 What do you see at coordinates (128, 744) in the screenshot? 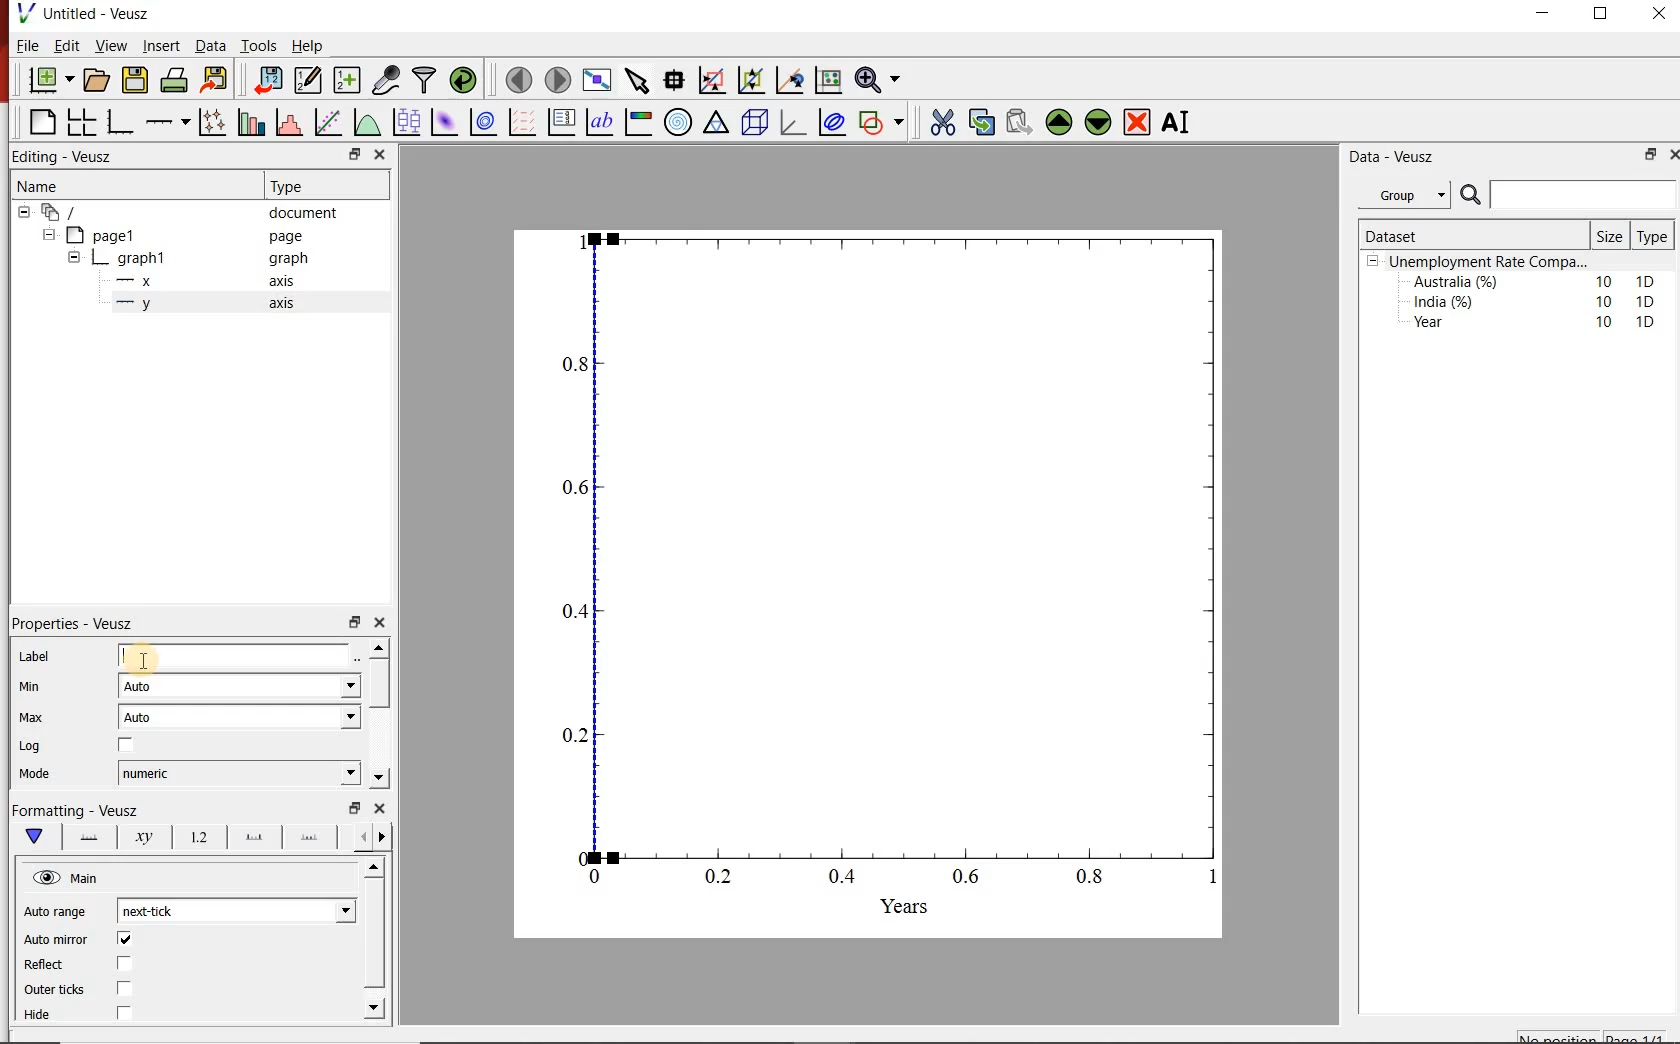
I see `checkbox` at bounding box center [128, 744].